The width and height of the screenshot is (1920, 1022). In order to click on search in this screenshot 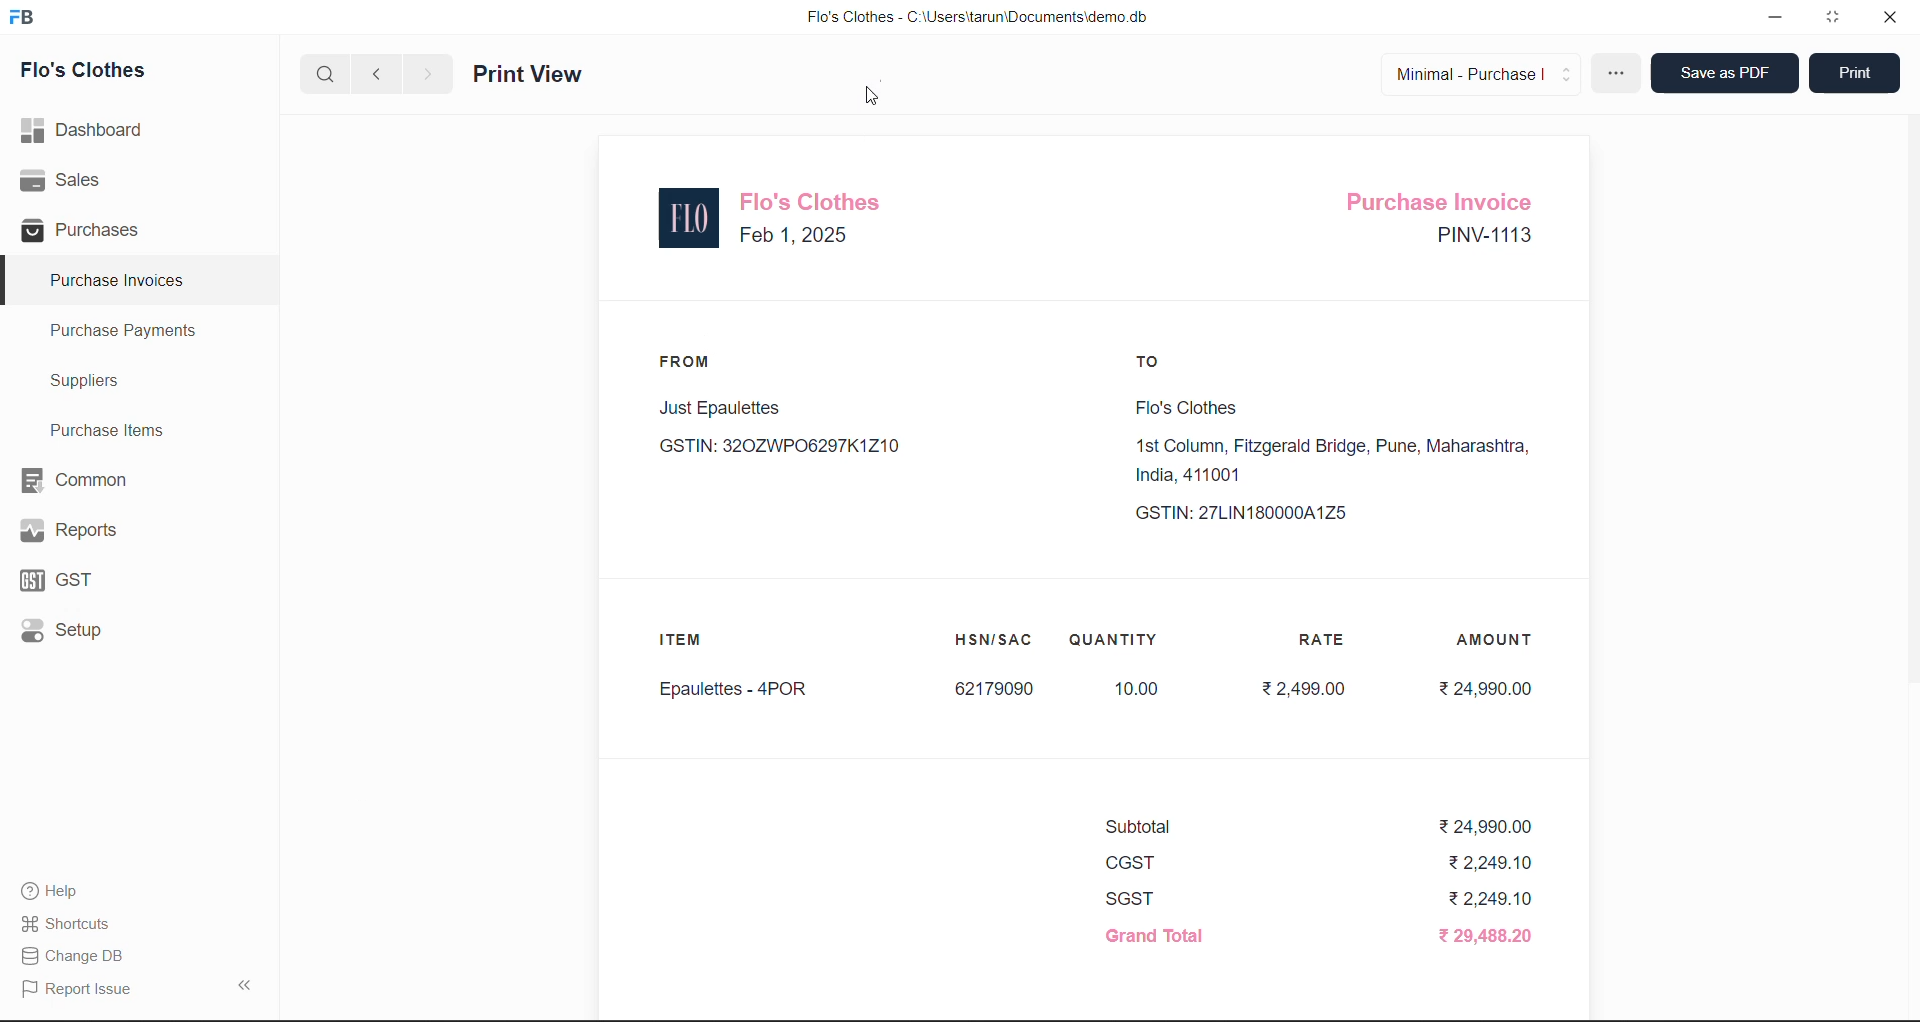, I will do `click(328, 74)`.